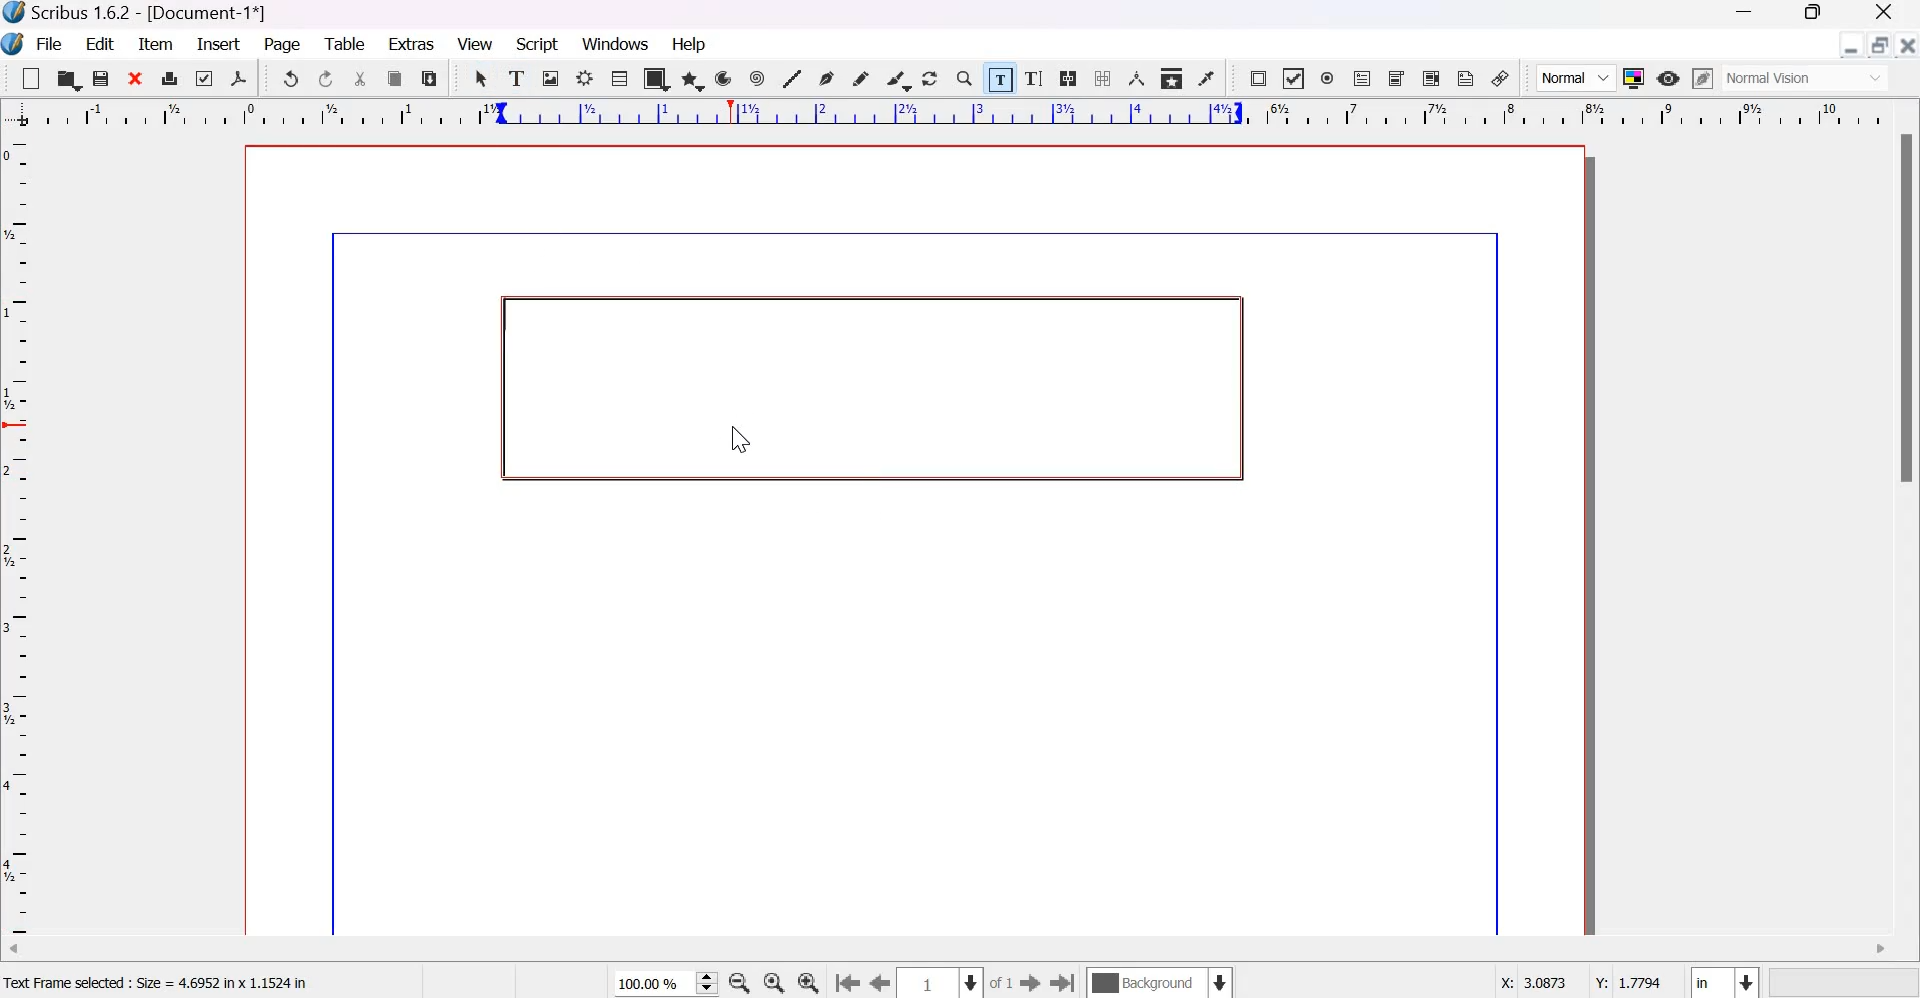 This screenshot has height=998, width=1920. Describe the element at coordinates (1634, 77) in the screenshot. I see `Toggle Color Management System` at that location.